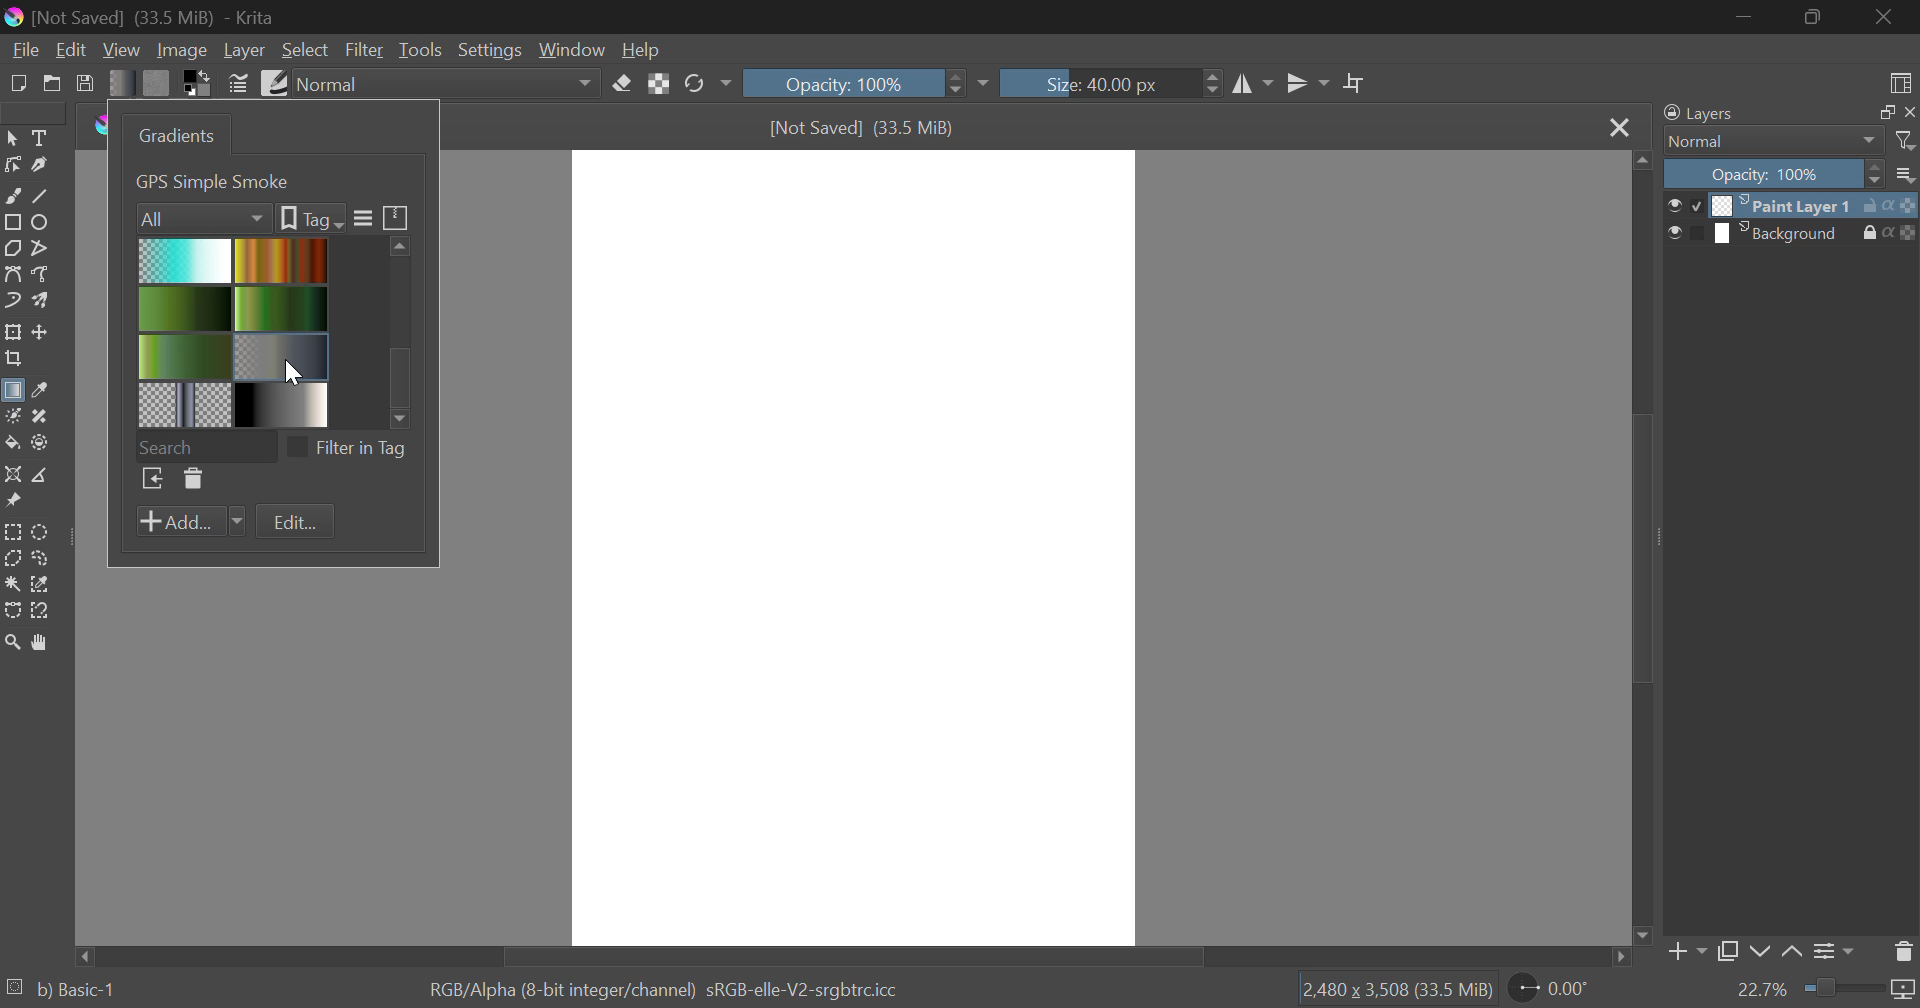 The image size is (1920, 1008). What do you see at coordinates (41, 558) in the screenshot?
I see `Freehand Selection` at bounding box center [41, 558].